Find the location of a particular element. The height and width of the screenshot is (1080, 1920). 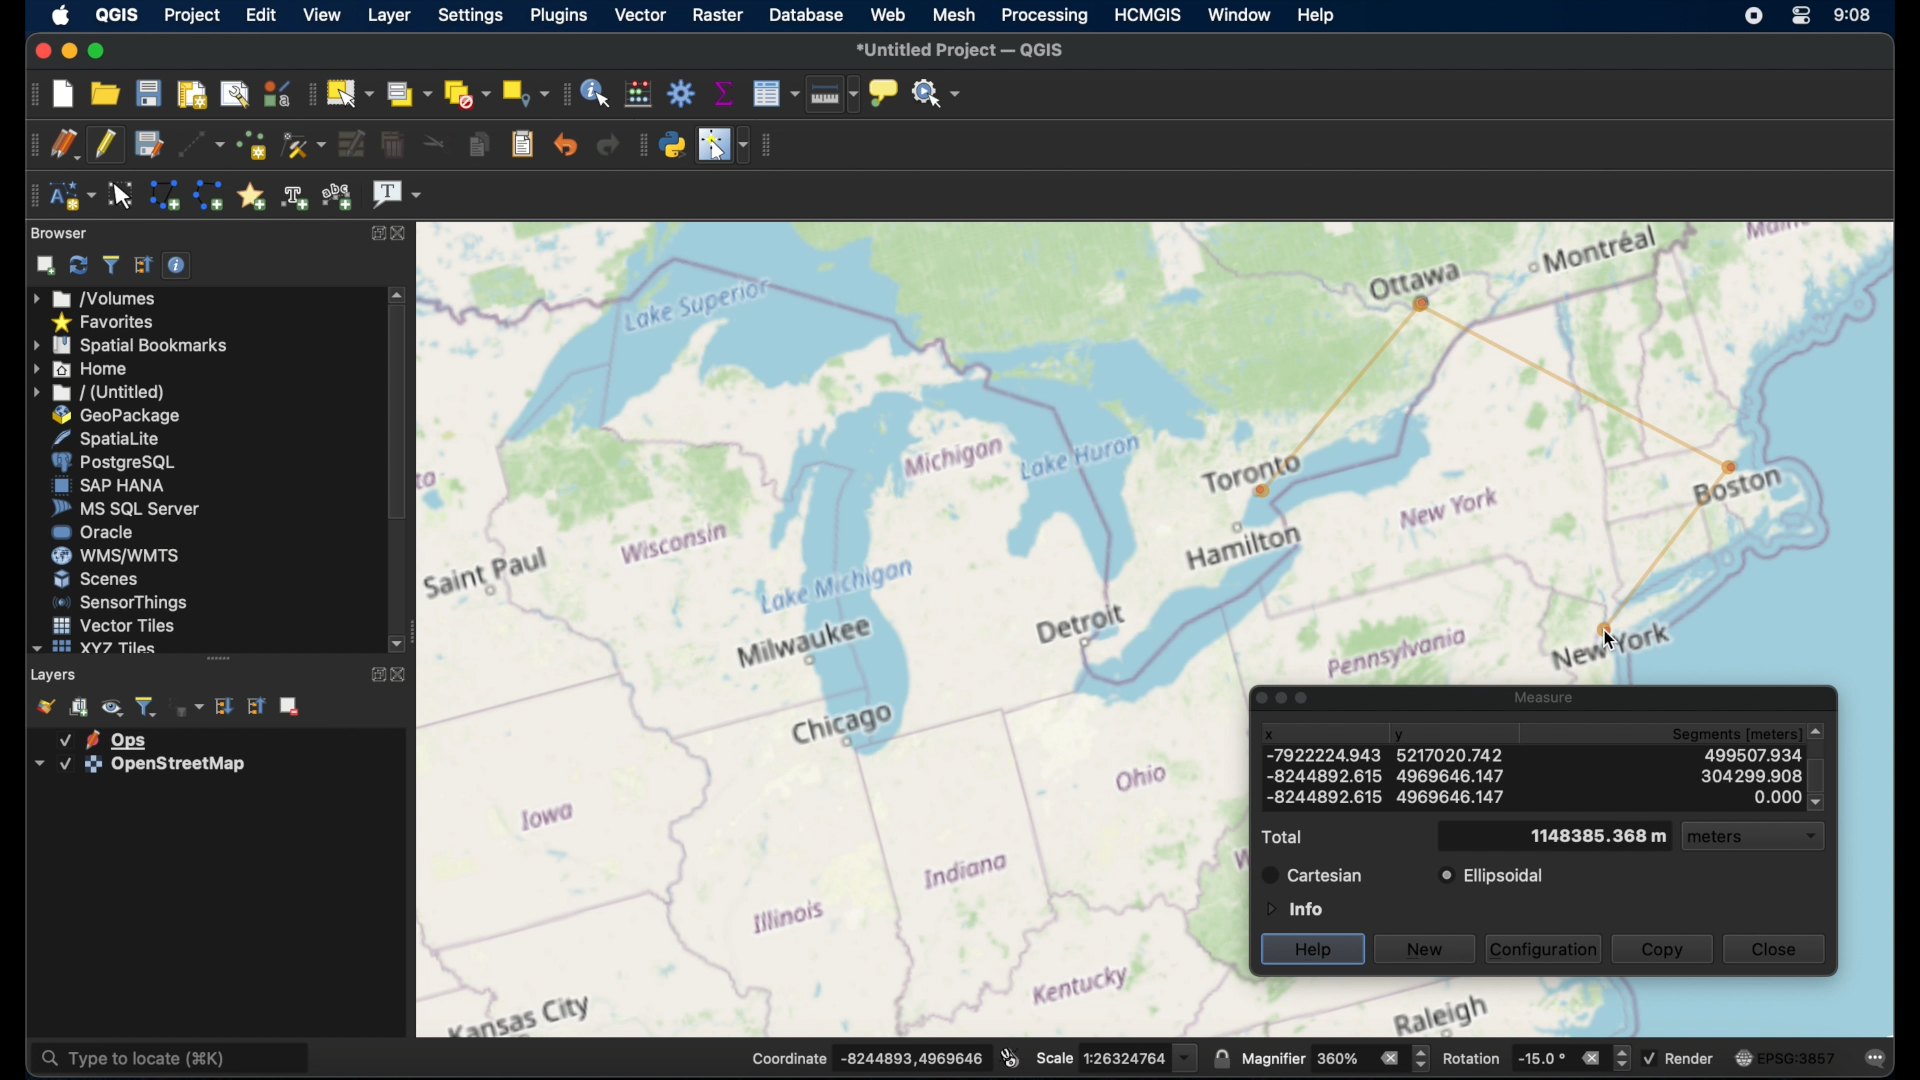

modify is located at coordinates (350, 143).